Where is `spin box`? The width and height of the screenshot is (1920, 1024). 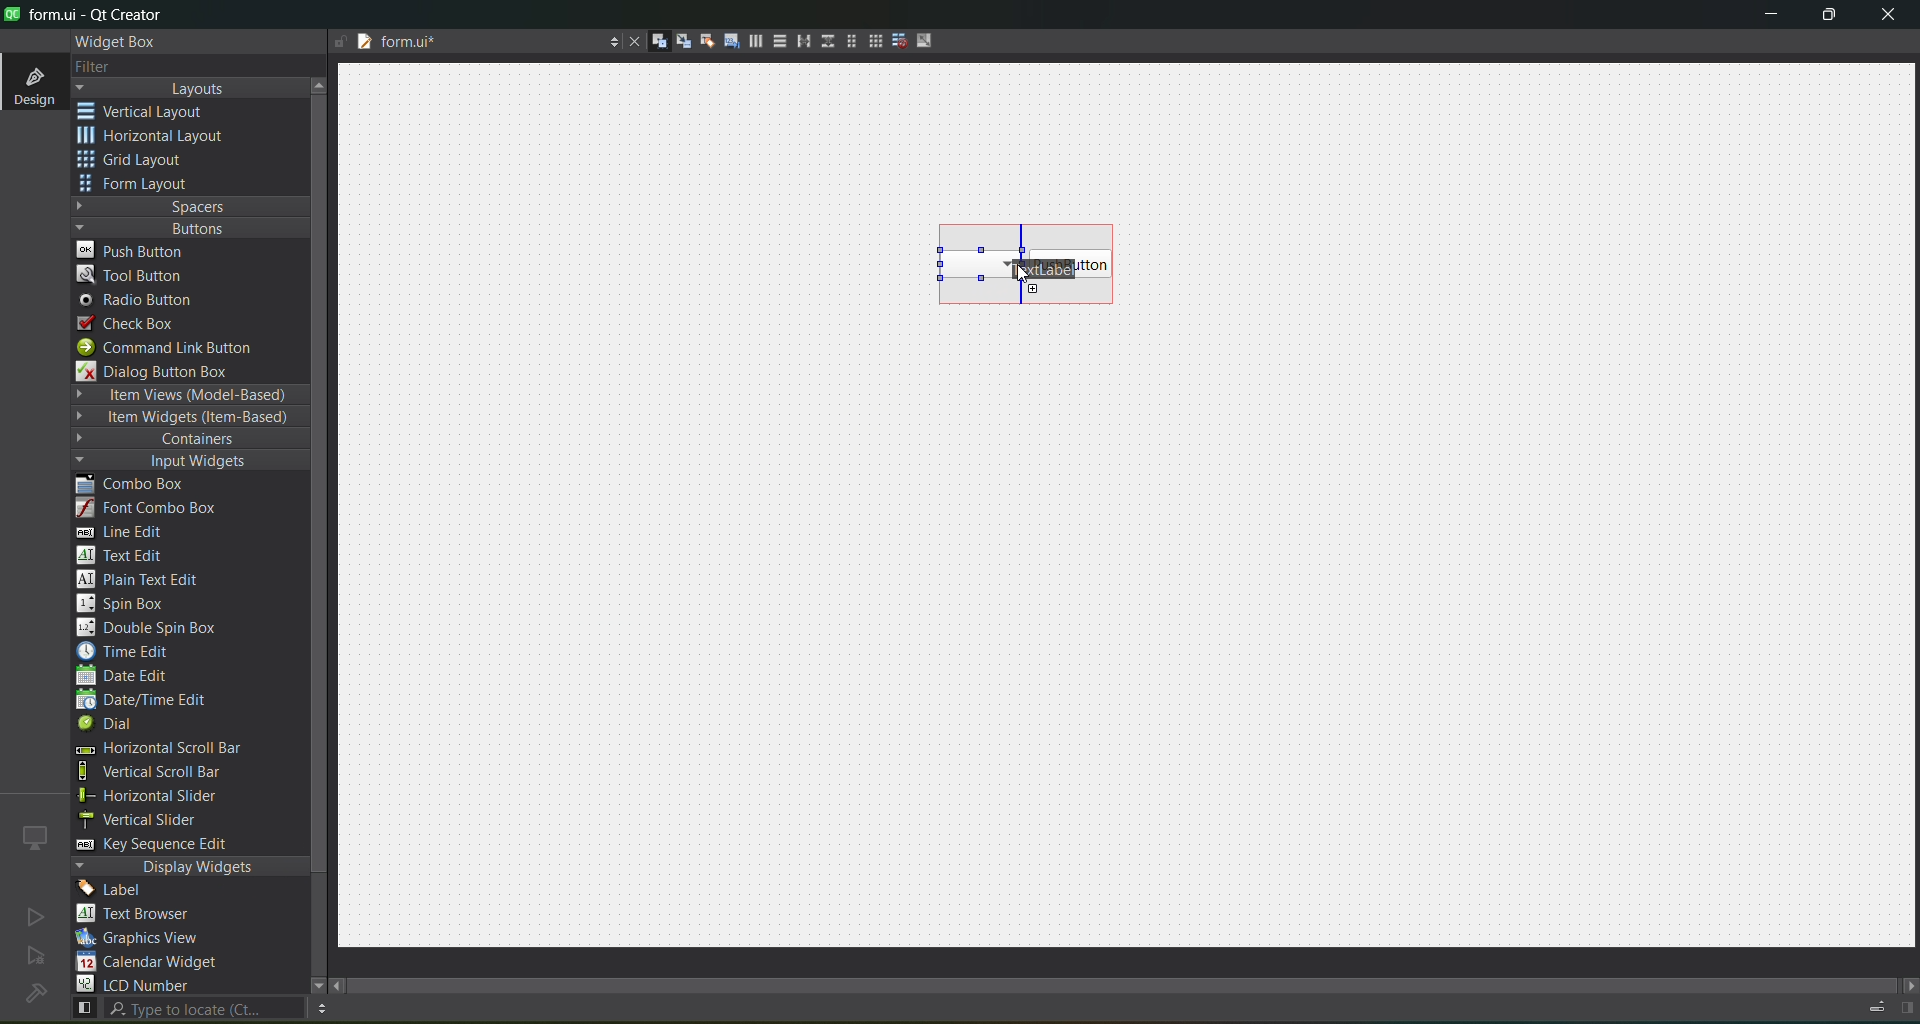
spin box is located at coordinates (131, 603).